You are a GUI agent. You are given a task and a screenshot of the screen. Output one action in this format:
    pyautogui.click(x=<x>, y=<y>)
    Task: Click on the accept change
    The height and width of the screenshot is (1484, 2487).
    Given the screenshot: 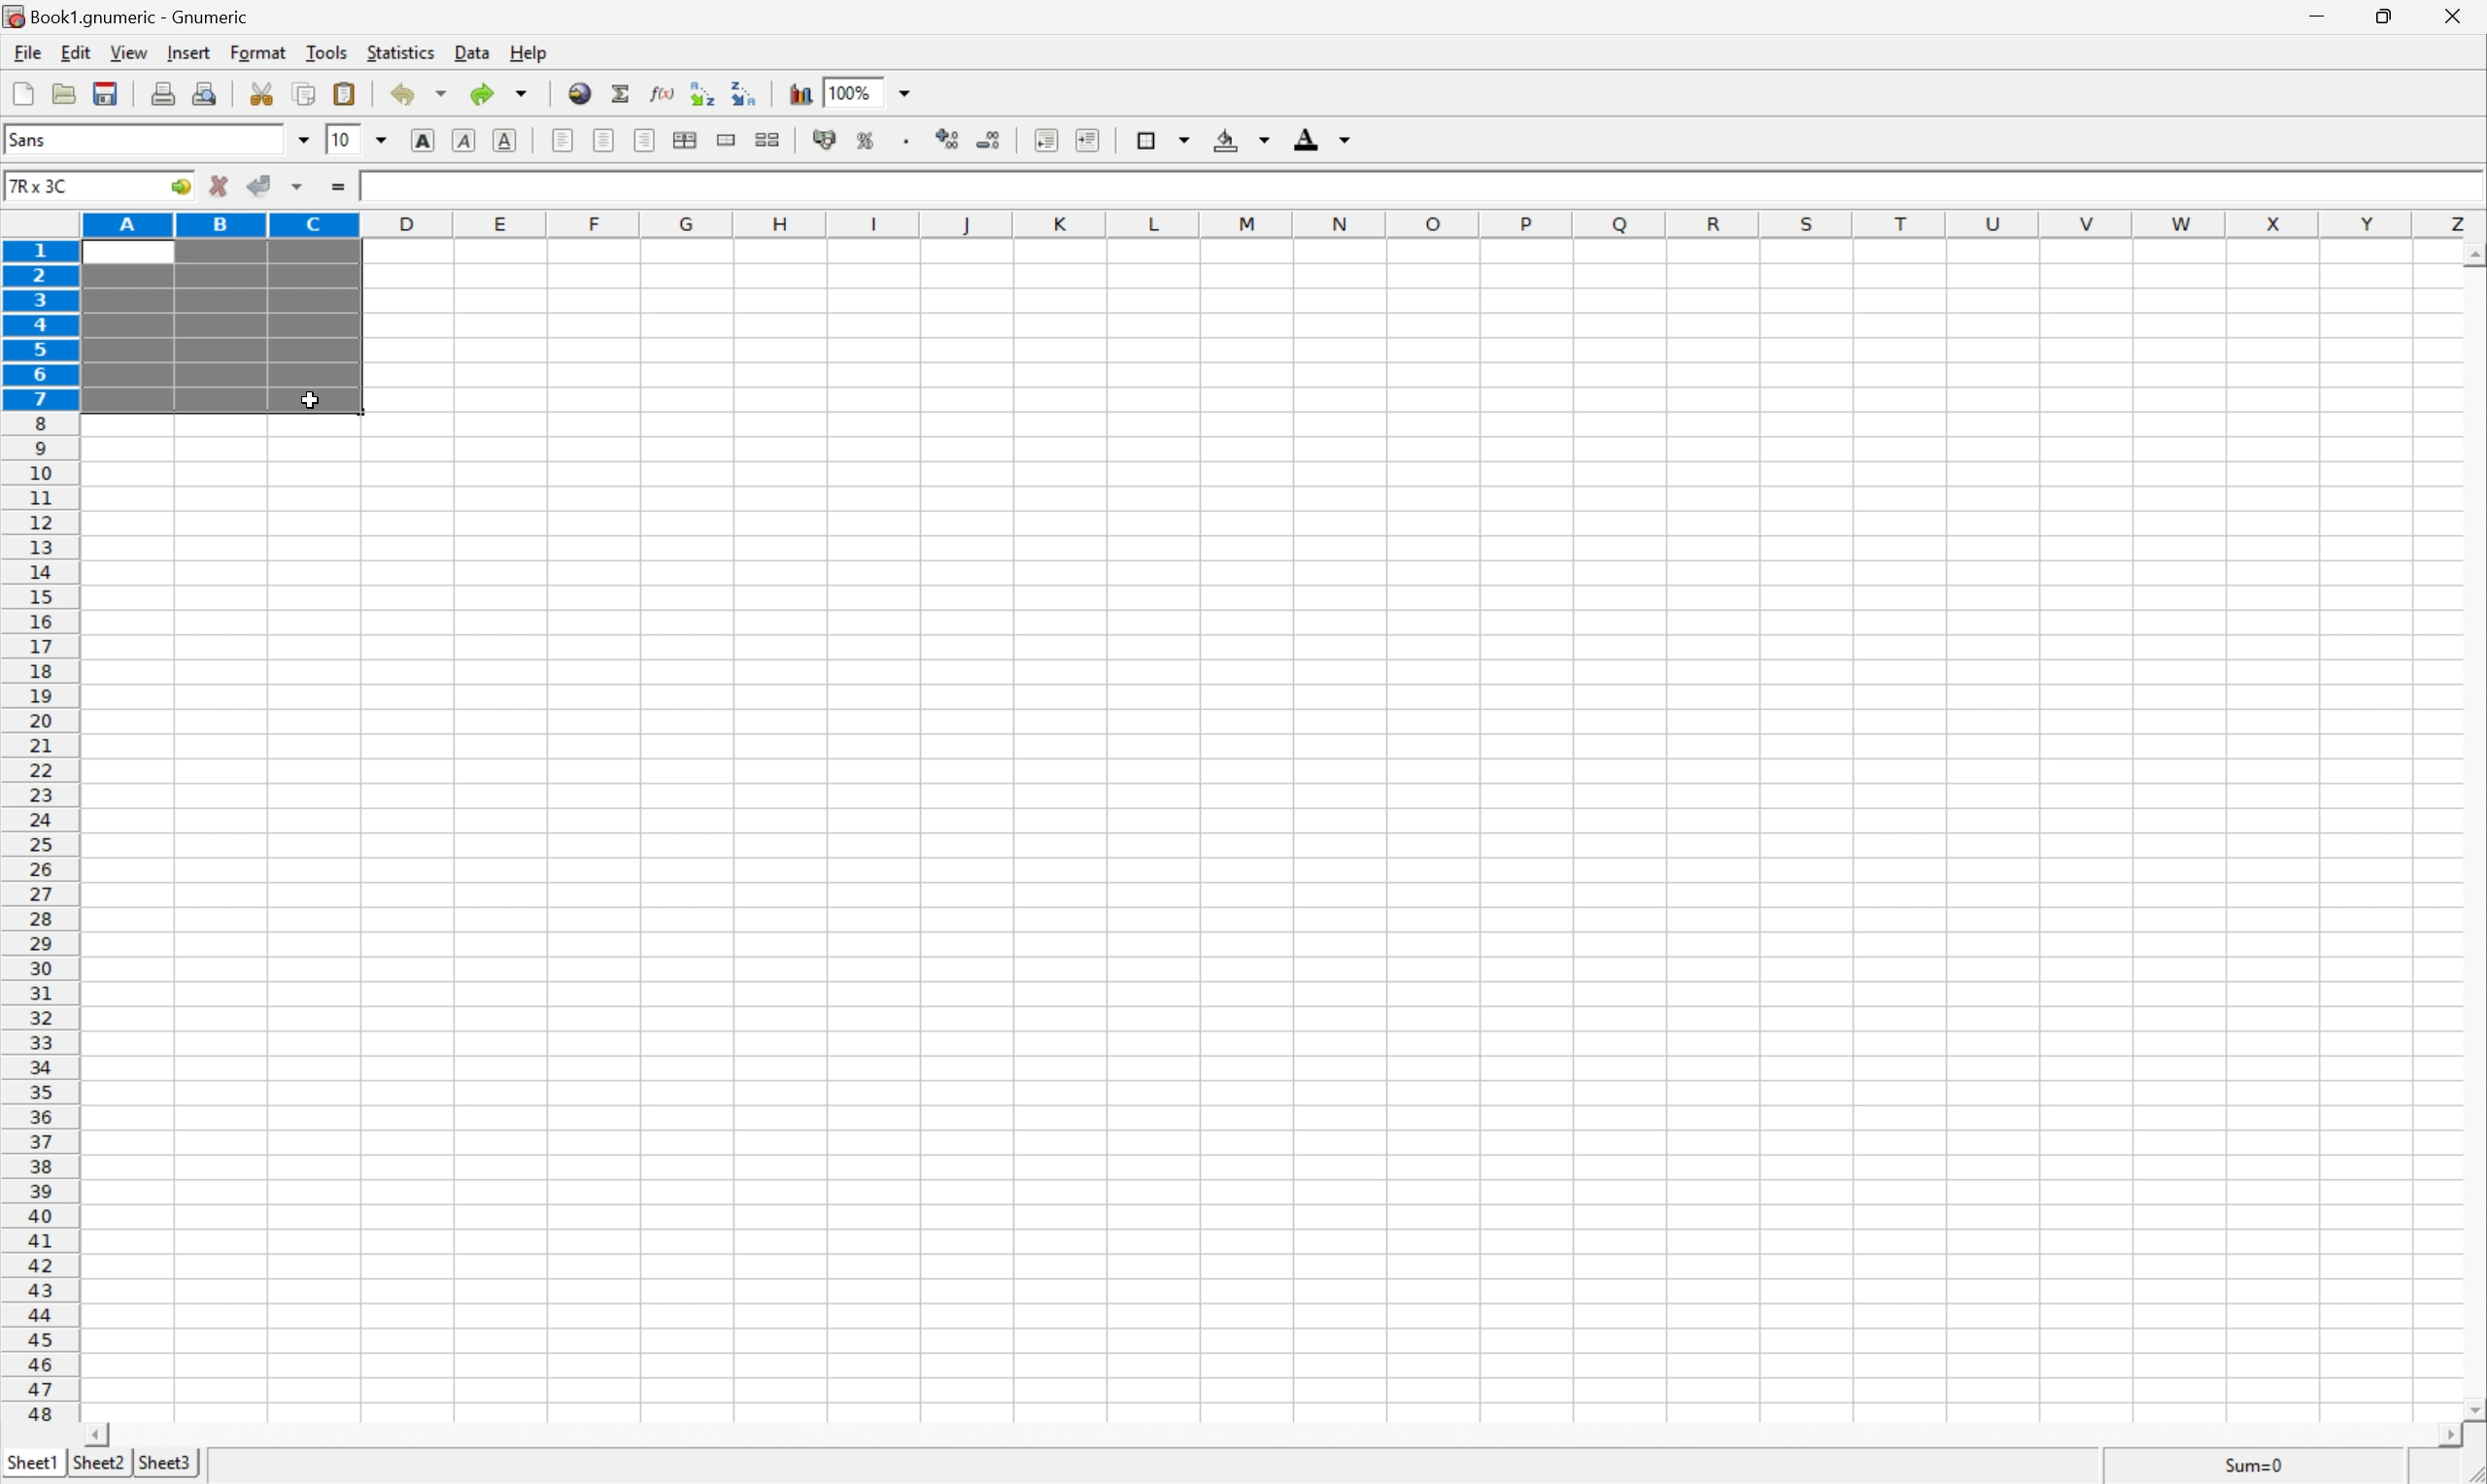 What is the action you would take?
    pyautogui.click(x=260, y=186)
    